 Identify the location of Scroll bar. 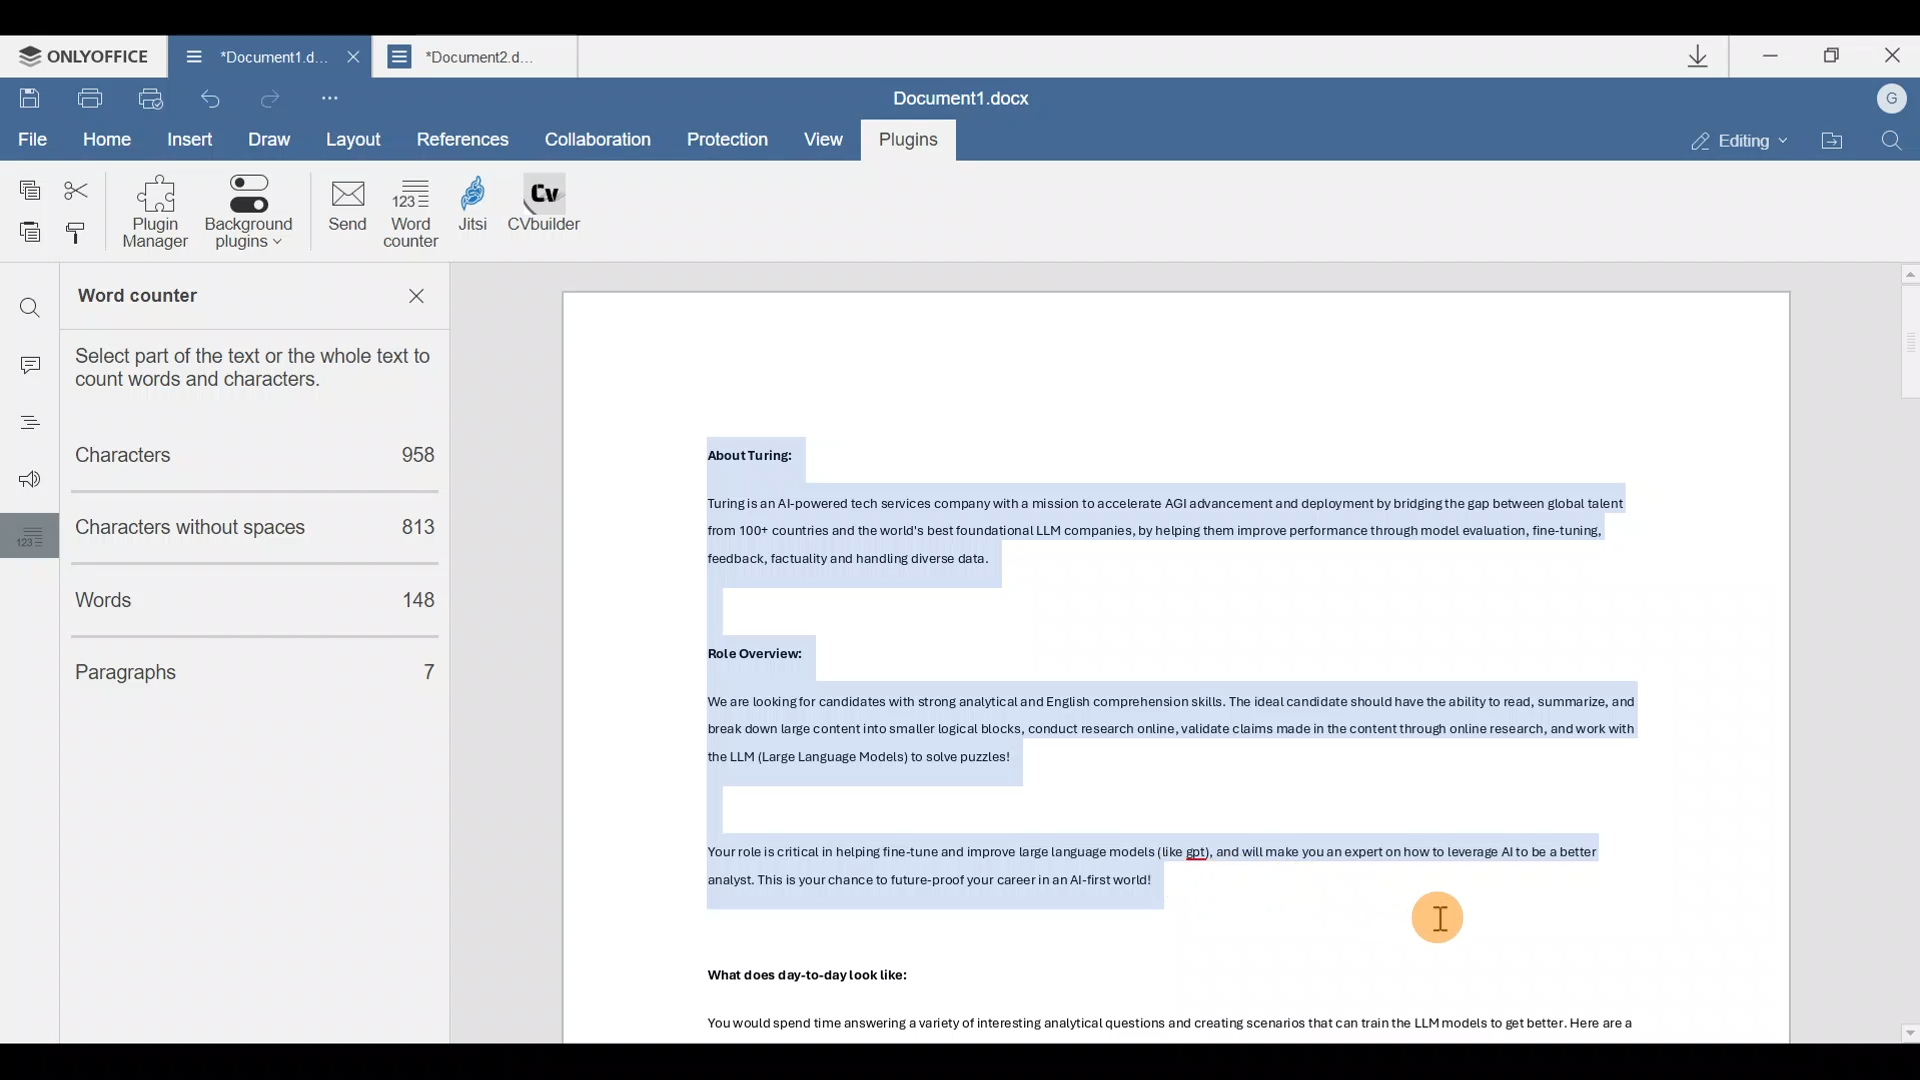
(1902, 652).